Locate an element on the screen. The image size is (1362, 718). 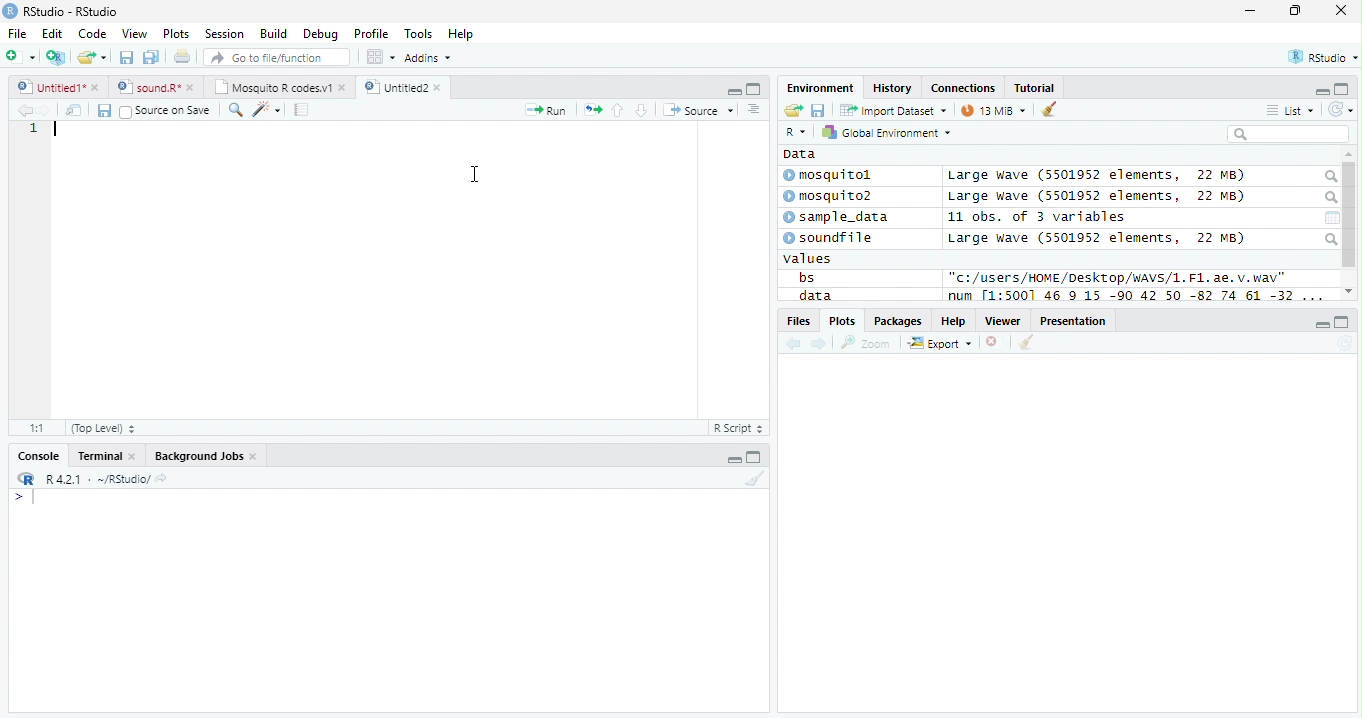
closse is located at coordinates (1342, 10).